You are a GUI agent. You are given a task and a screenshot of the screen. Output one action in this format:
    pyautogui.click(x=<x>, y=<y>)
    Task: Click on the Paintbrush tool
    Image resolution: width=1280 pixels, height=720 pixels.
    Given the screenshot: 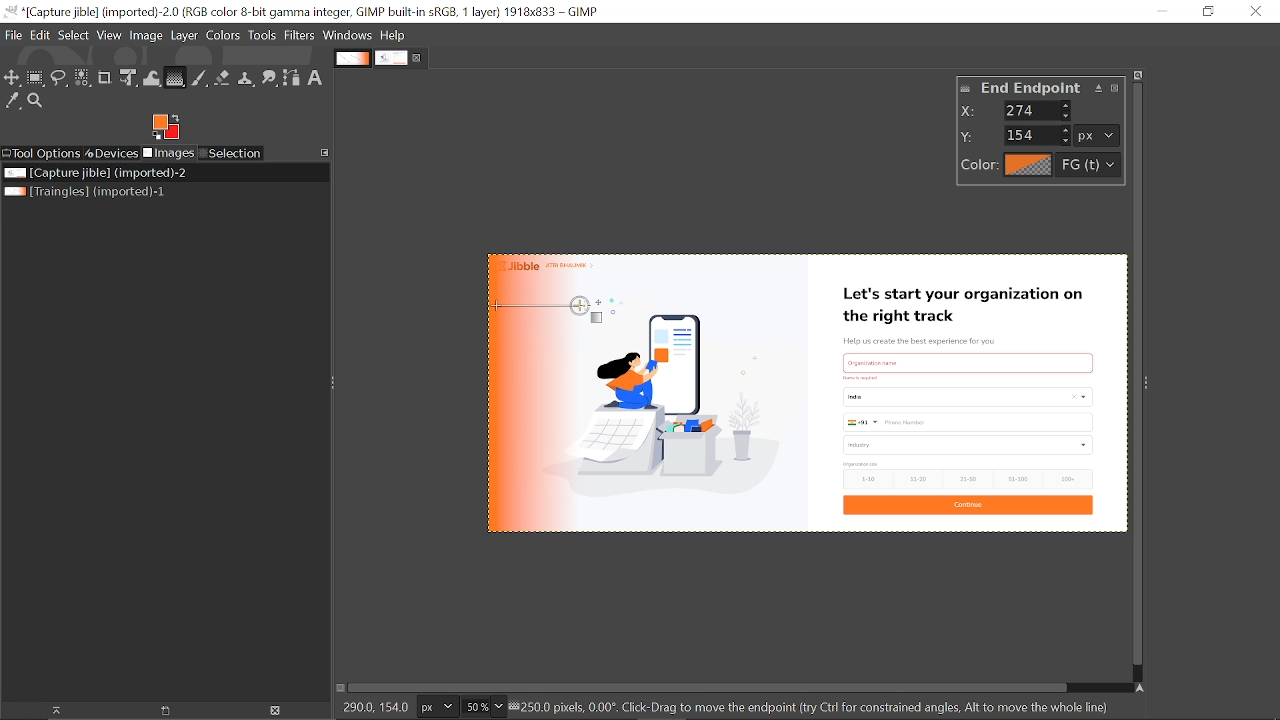 What is the action you would take?
    pyautogui.click(x=201, y=78)
    